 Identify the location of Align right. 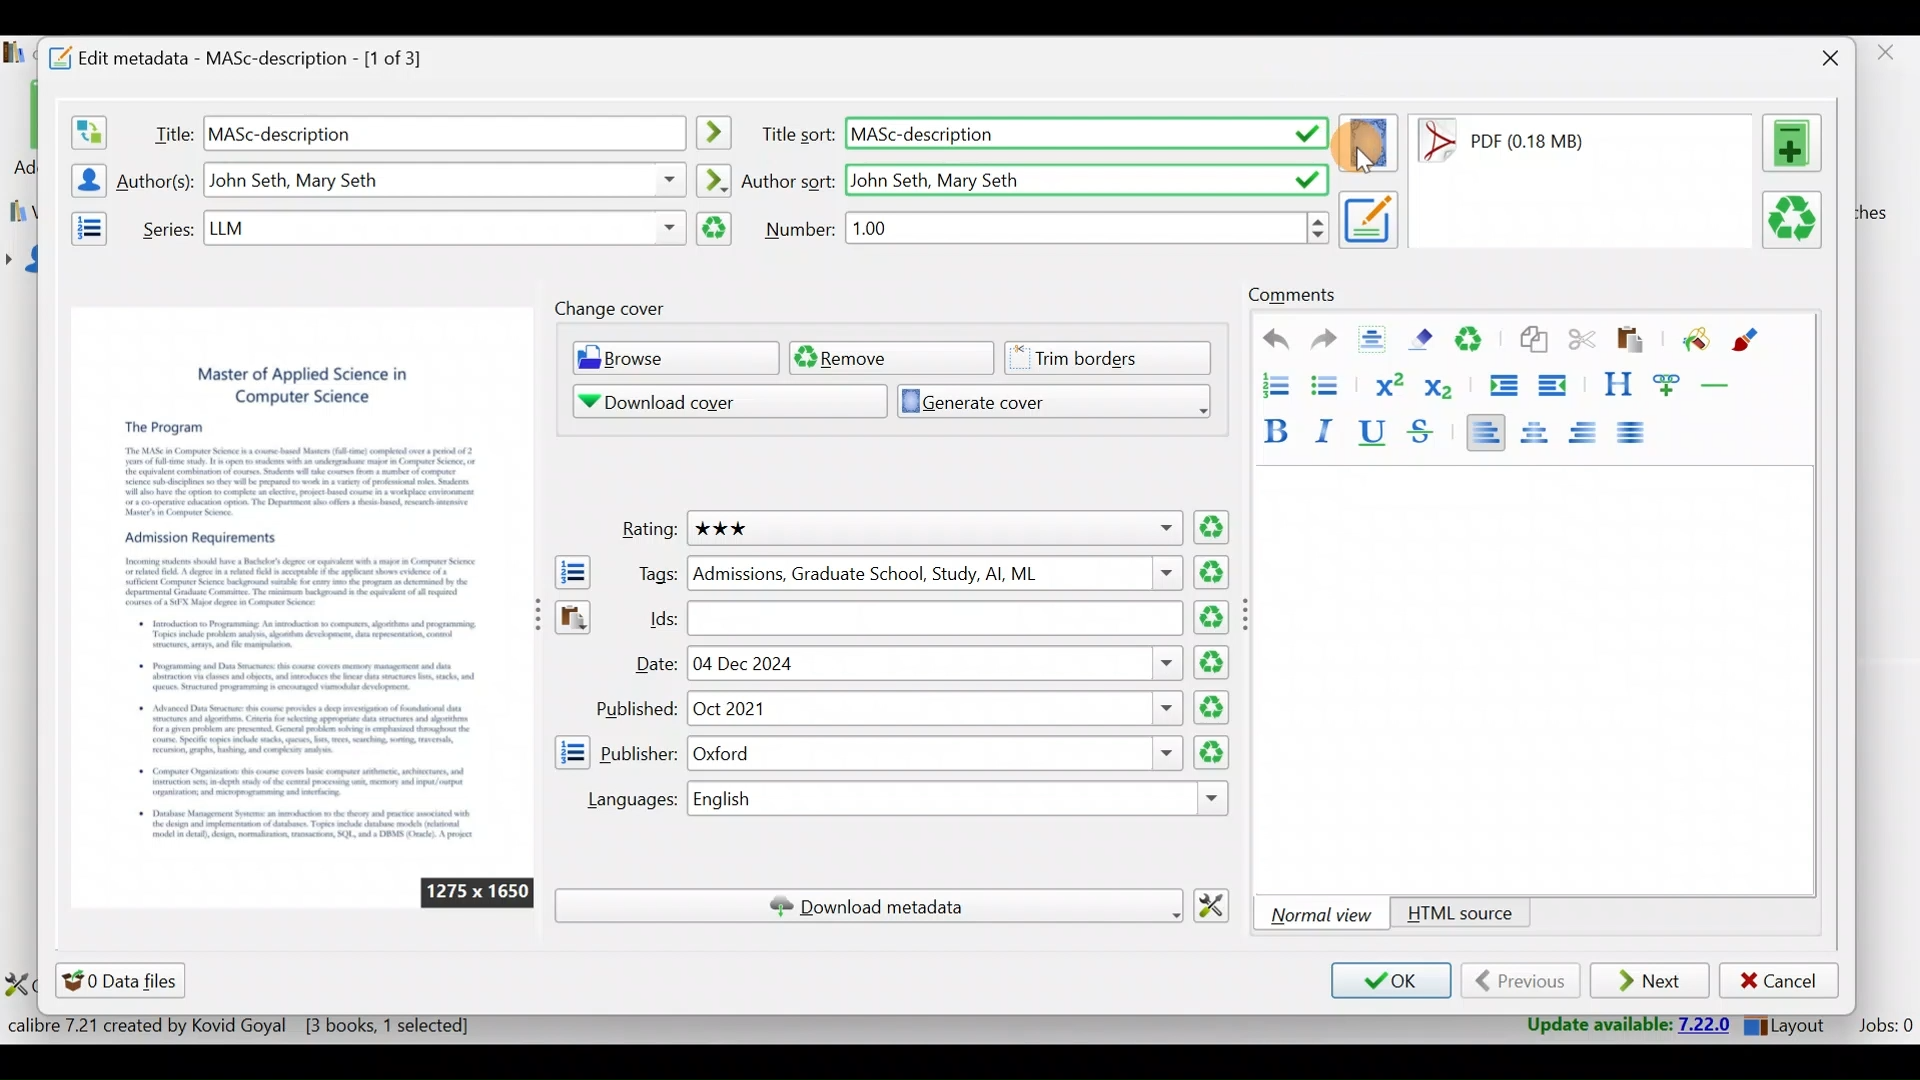
(1589, 433).